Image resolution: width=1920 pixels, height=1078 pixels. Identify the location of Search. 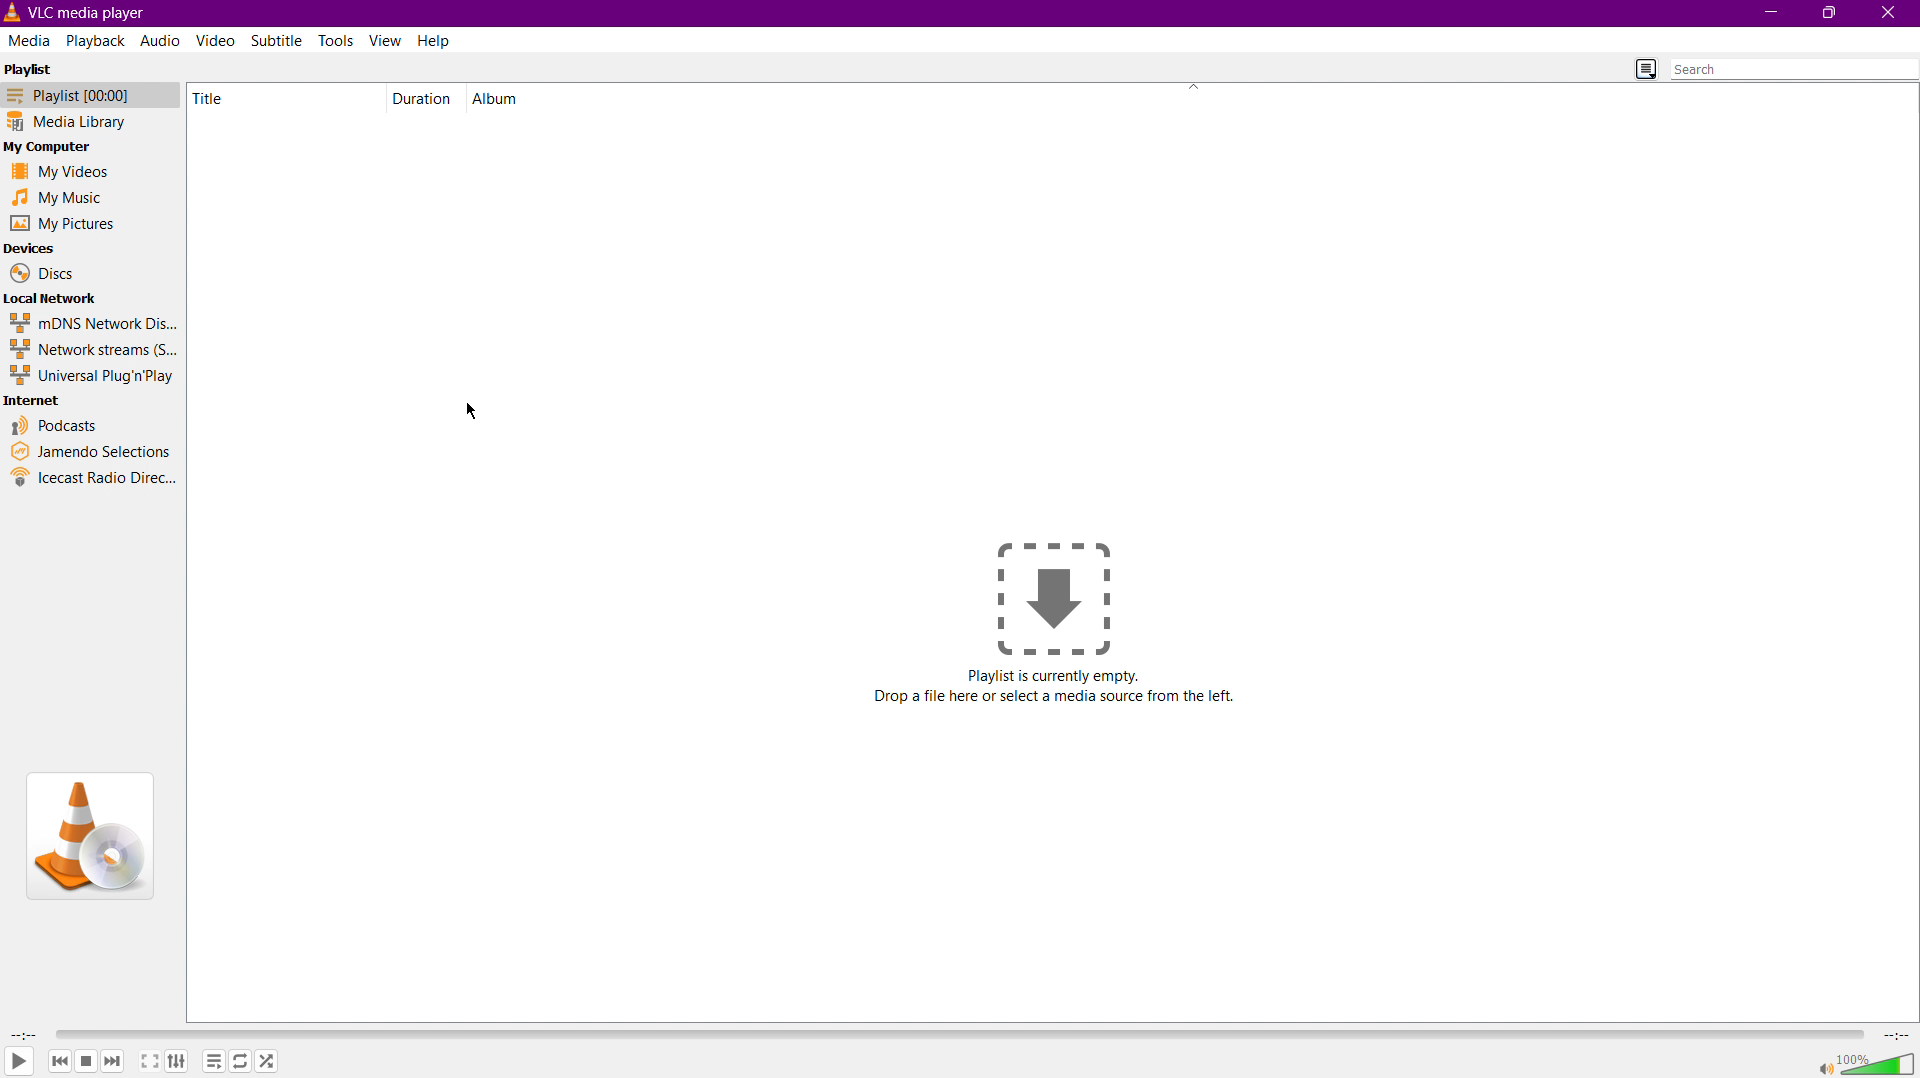
(1793, 69).